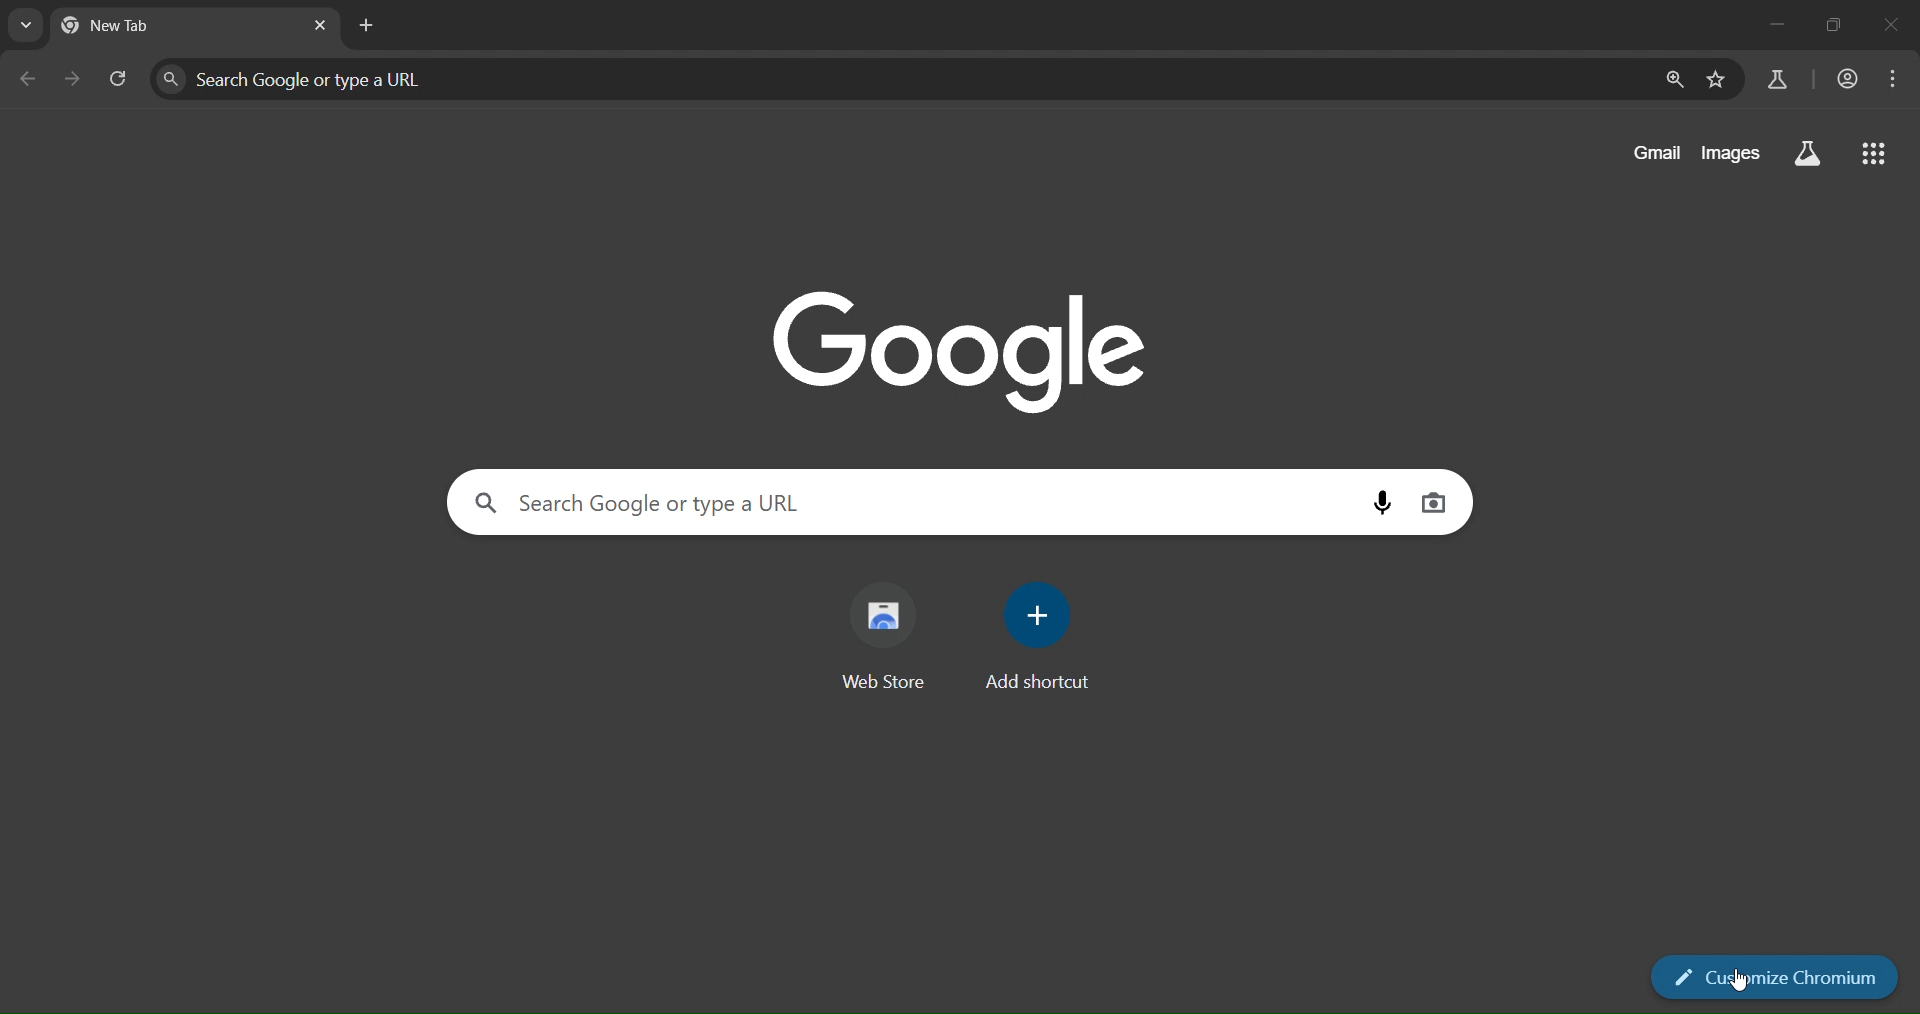 The height and width of the screenshot is (1014, 1920). What do you see at coordinates (1738, 984) in the screenshot?
I see `pointer cursor` at bounding box center [1738, 984].